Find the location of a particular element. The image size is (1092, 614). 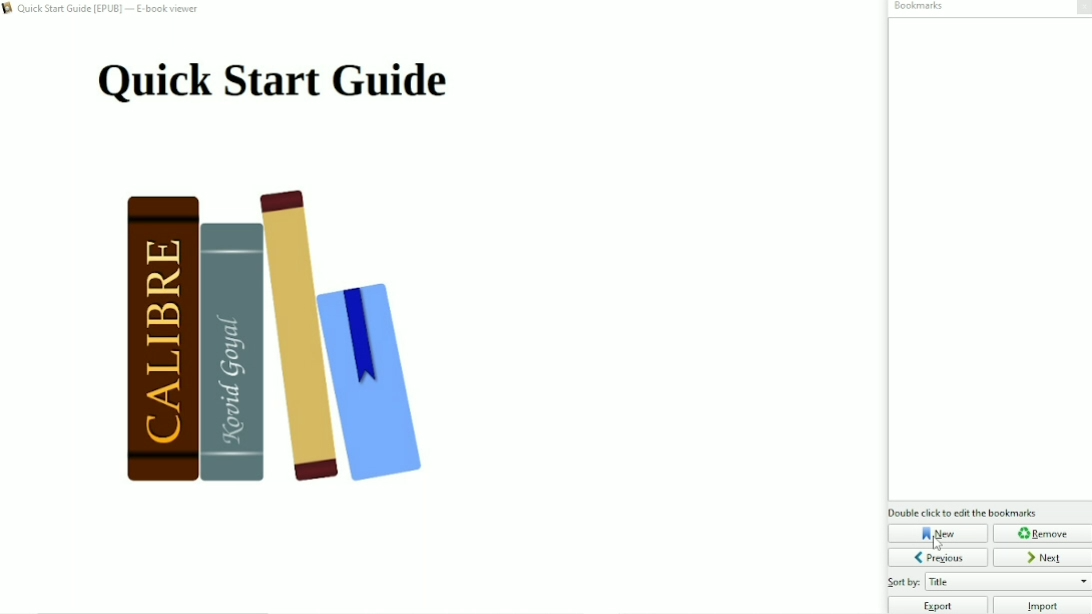

cursor is located at coordinates (939, 544).